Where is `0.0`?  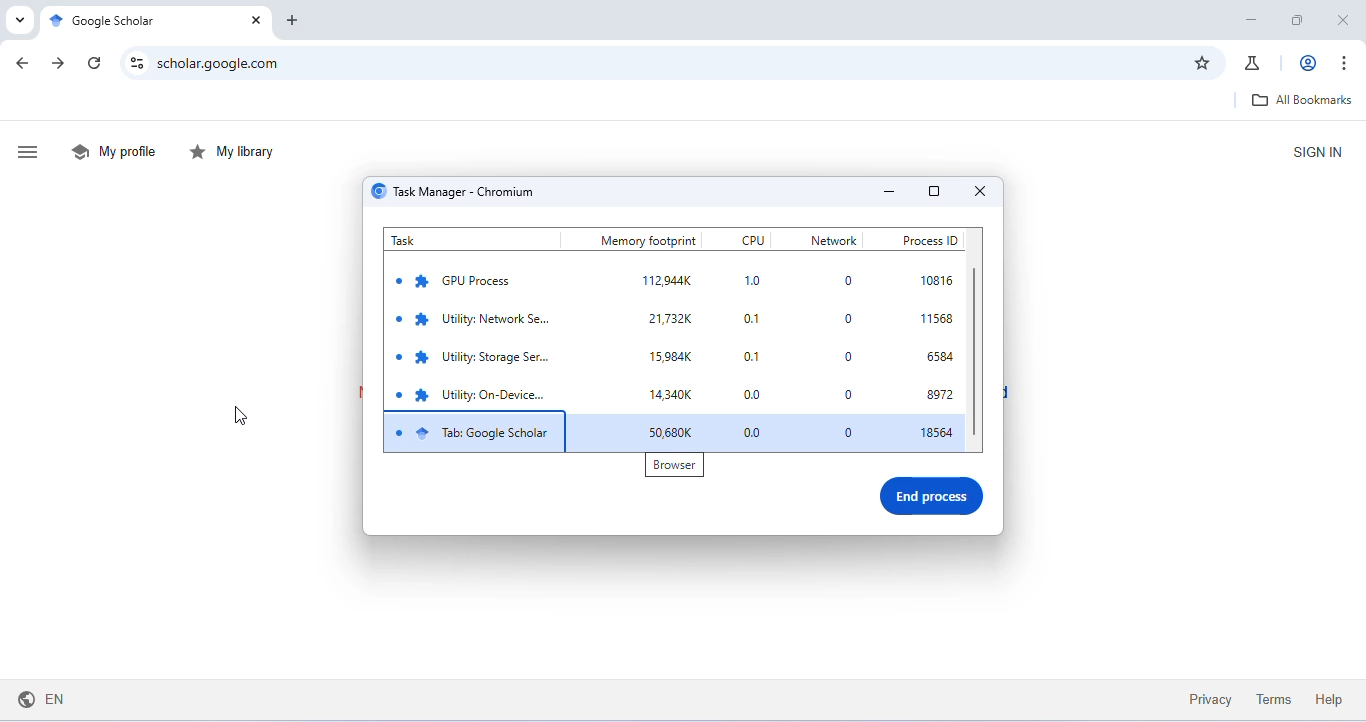 0.0 is located at coordinates (756, 434).